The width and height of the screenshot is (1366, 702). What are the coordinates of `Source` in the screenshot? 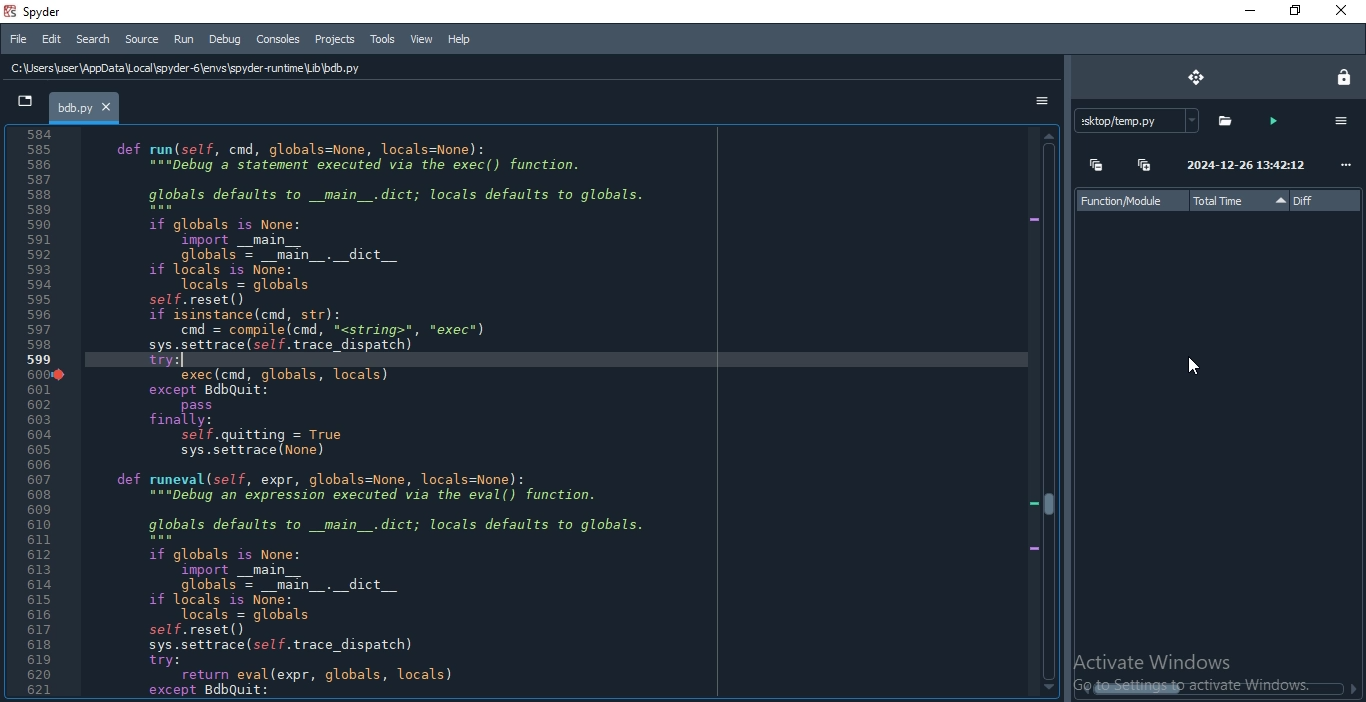 It's located at (144, 40).